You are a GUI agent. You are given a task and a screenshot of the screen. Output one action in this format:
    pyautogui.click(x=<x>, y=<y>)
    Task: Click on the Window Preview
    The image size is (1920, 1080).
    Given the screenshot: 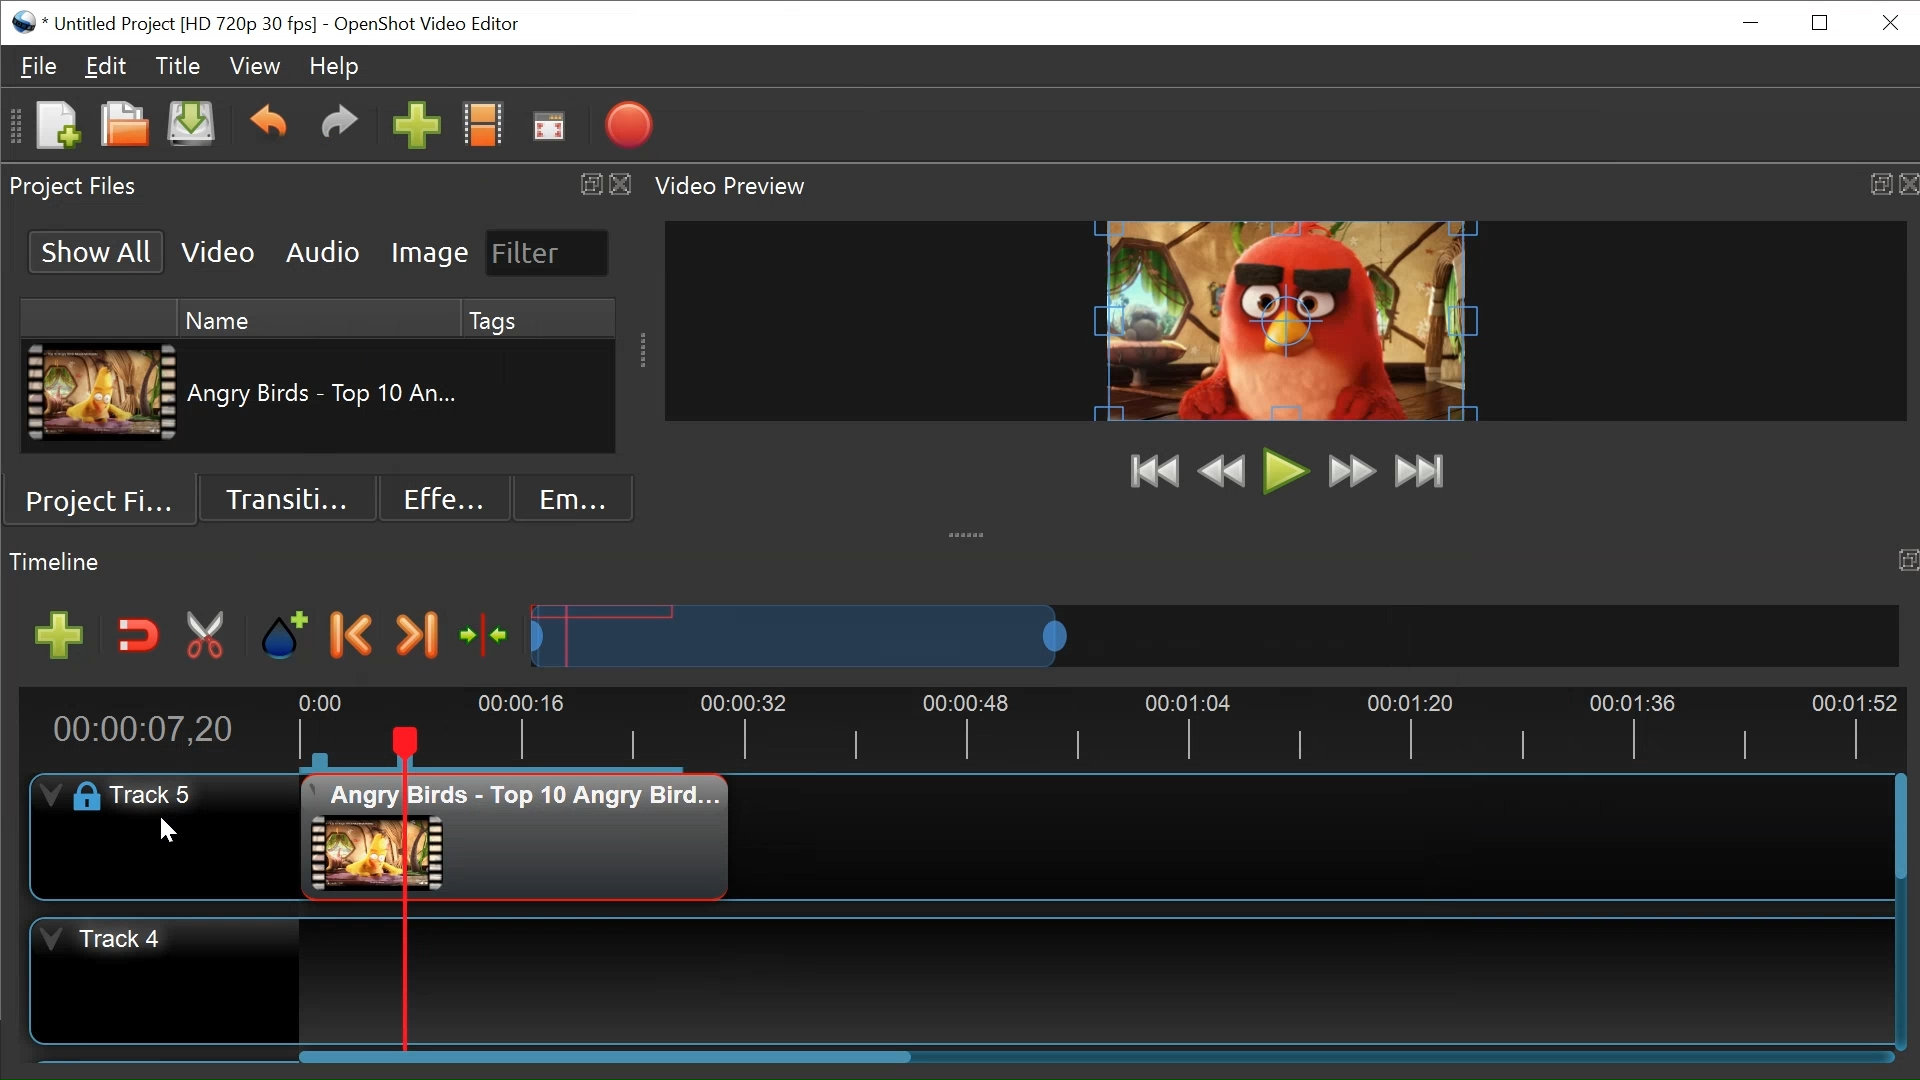 What is the action you would take?
    pyautogui.click(x=1287, y=322)
    